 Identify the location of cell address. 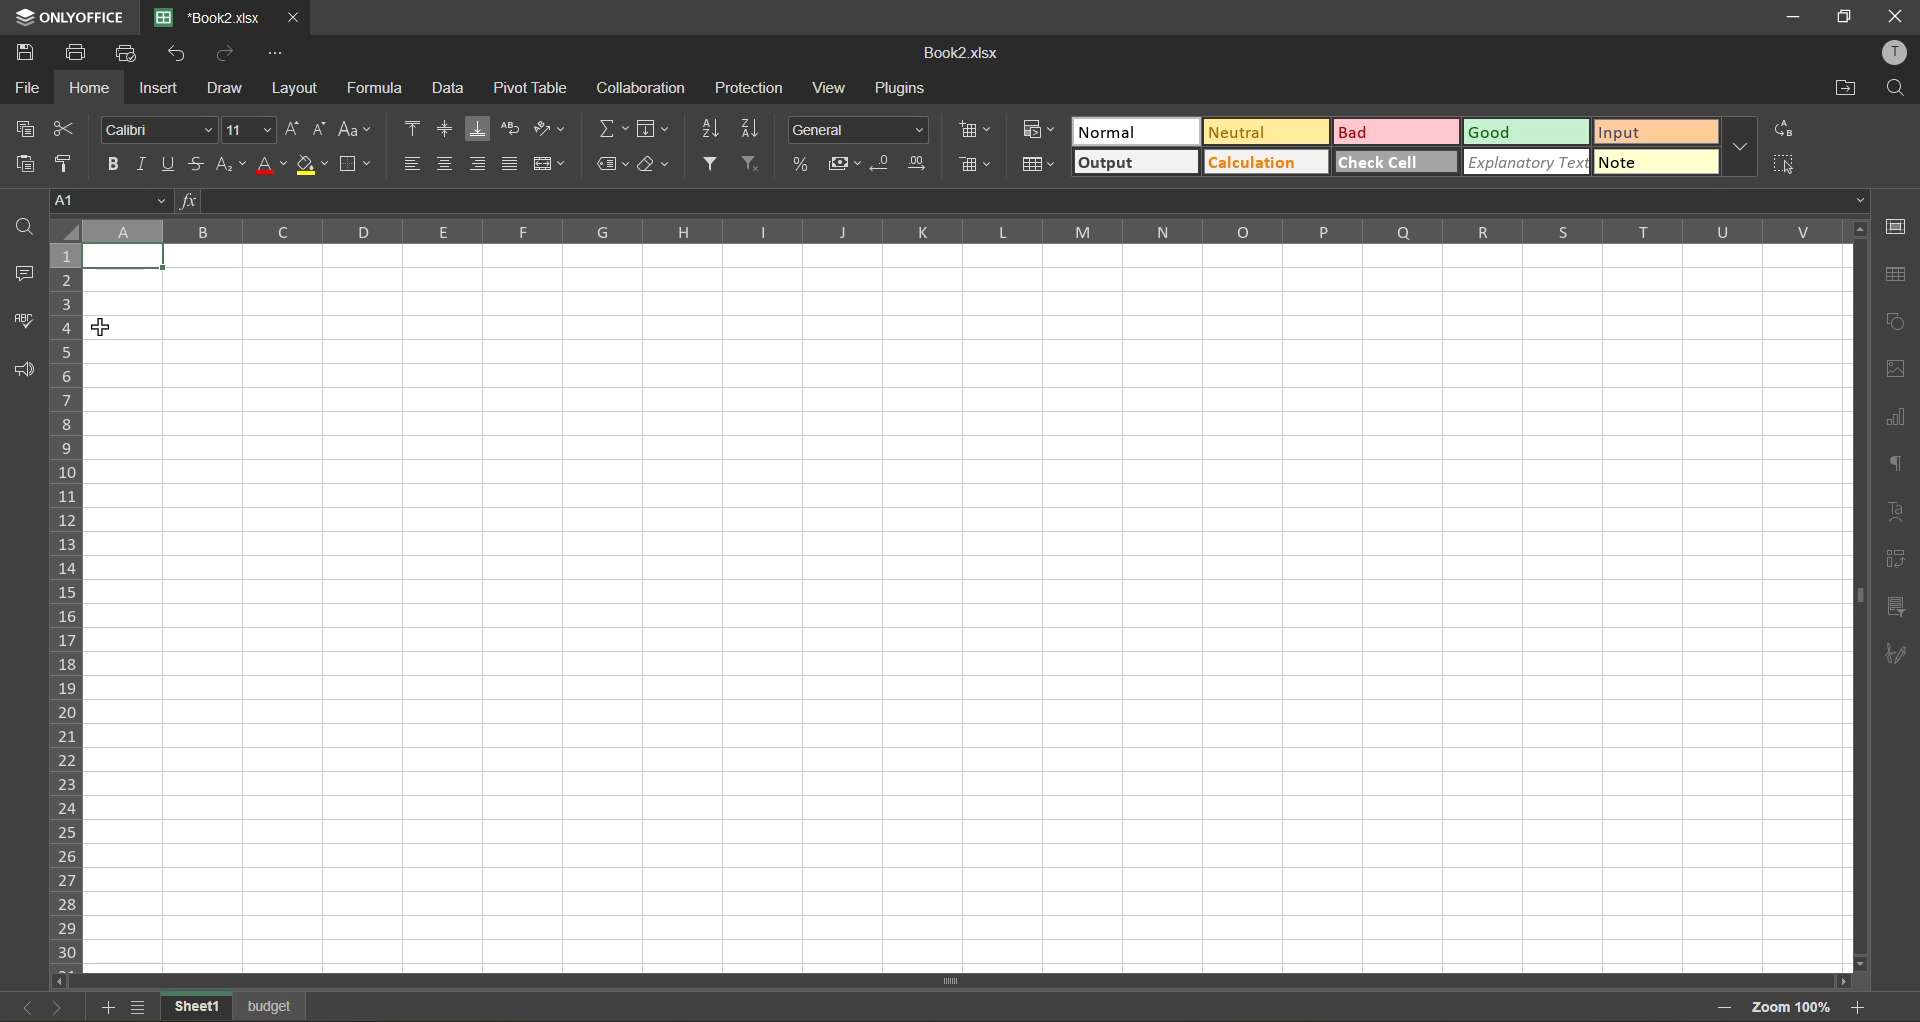
(108, 201).